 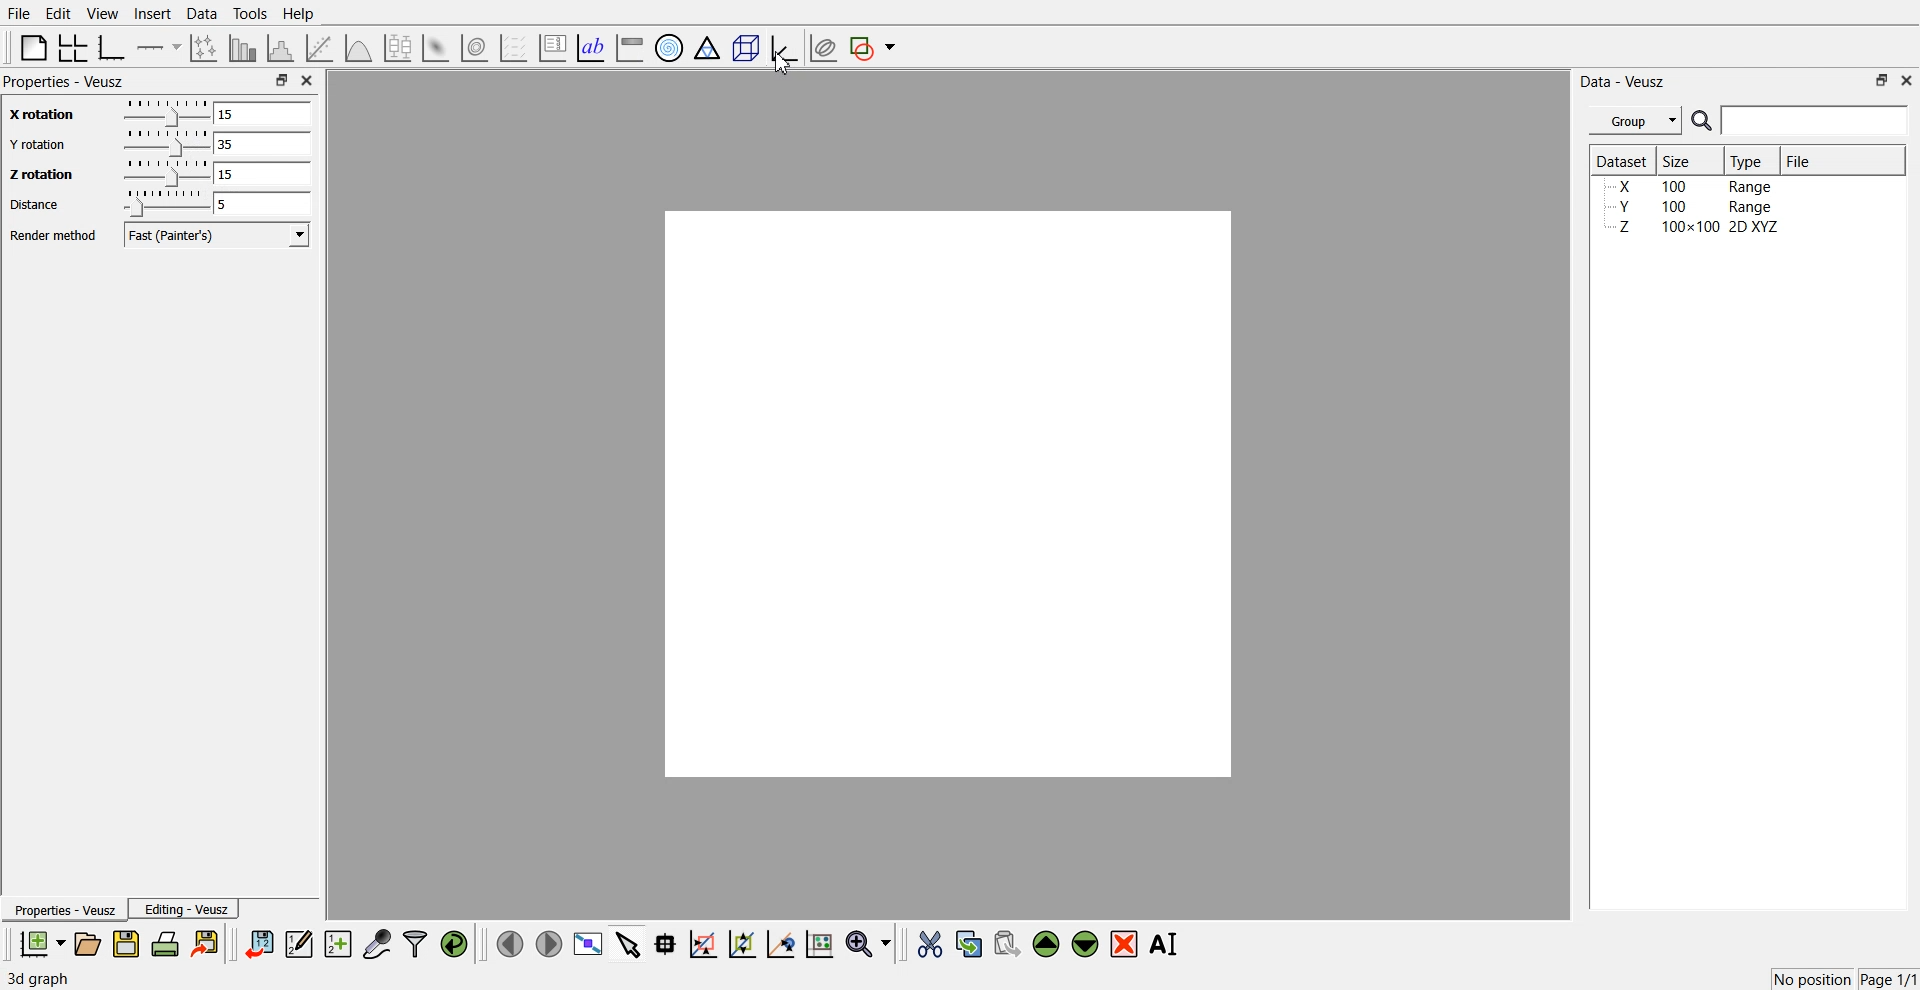 What do you see at coordinates (589, 943) in the screenshot?
I see `View plot full screen` at bounding box center [589, 943].